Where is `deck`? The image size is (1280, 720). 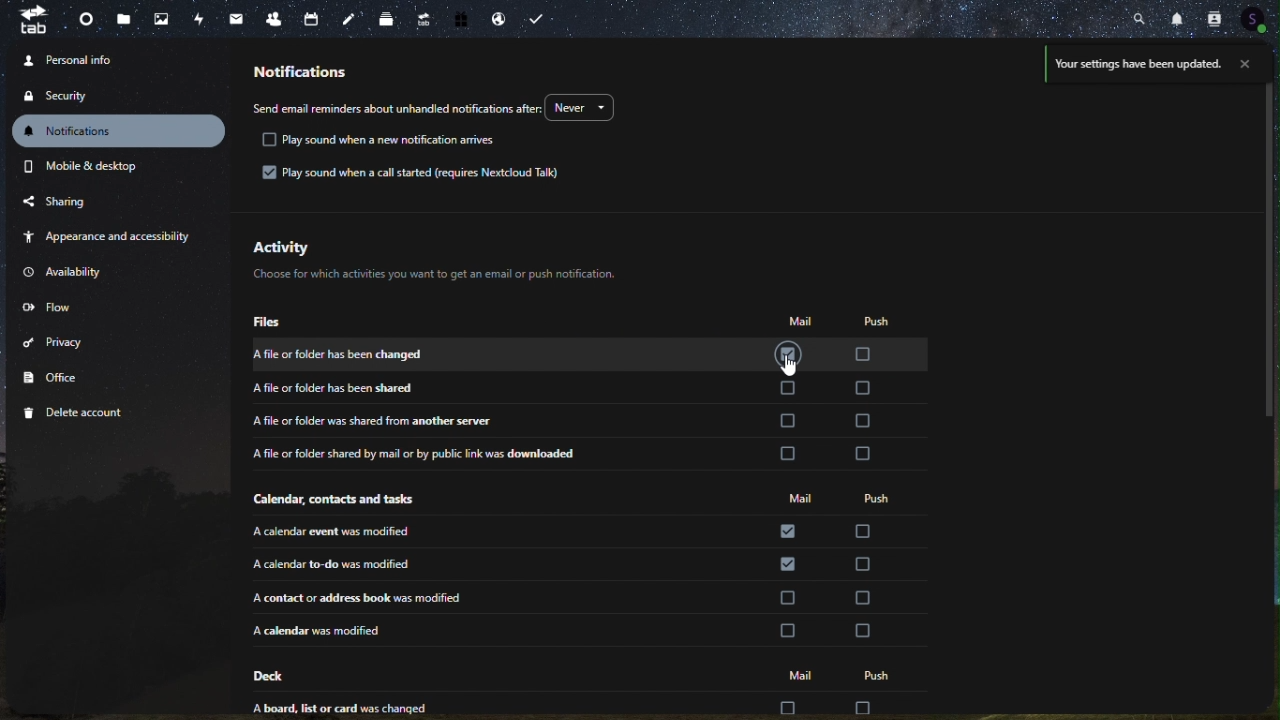 deck is located at coordinates (290, 676).